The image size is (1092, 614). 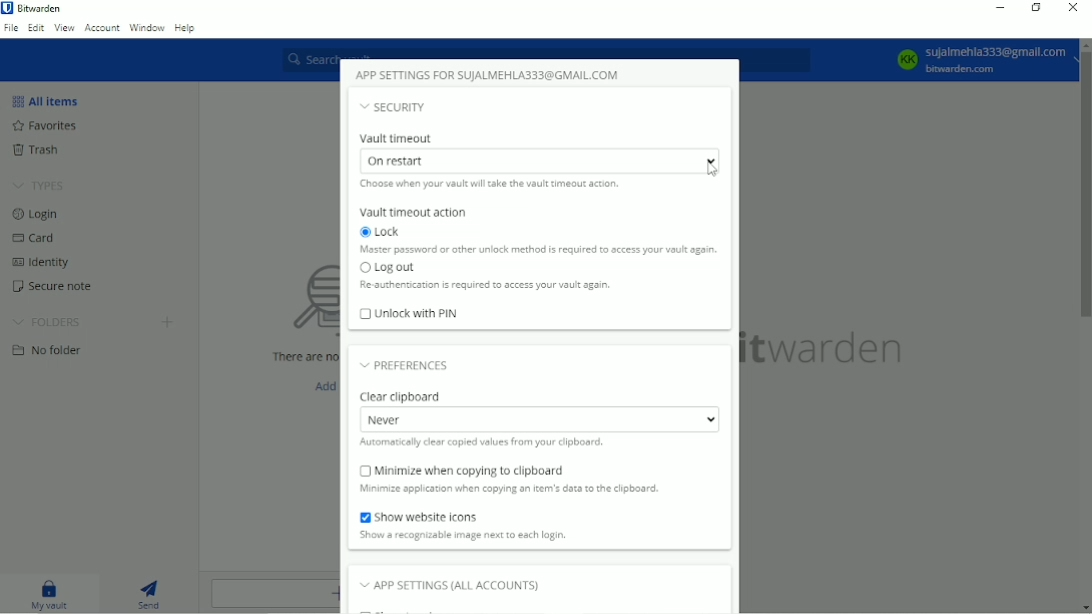 I want to click on Security, so click(x=395, y=107).